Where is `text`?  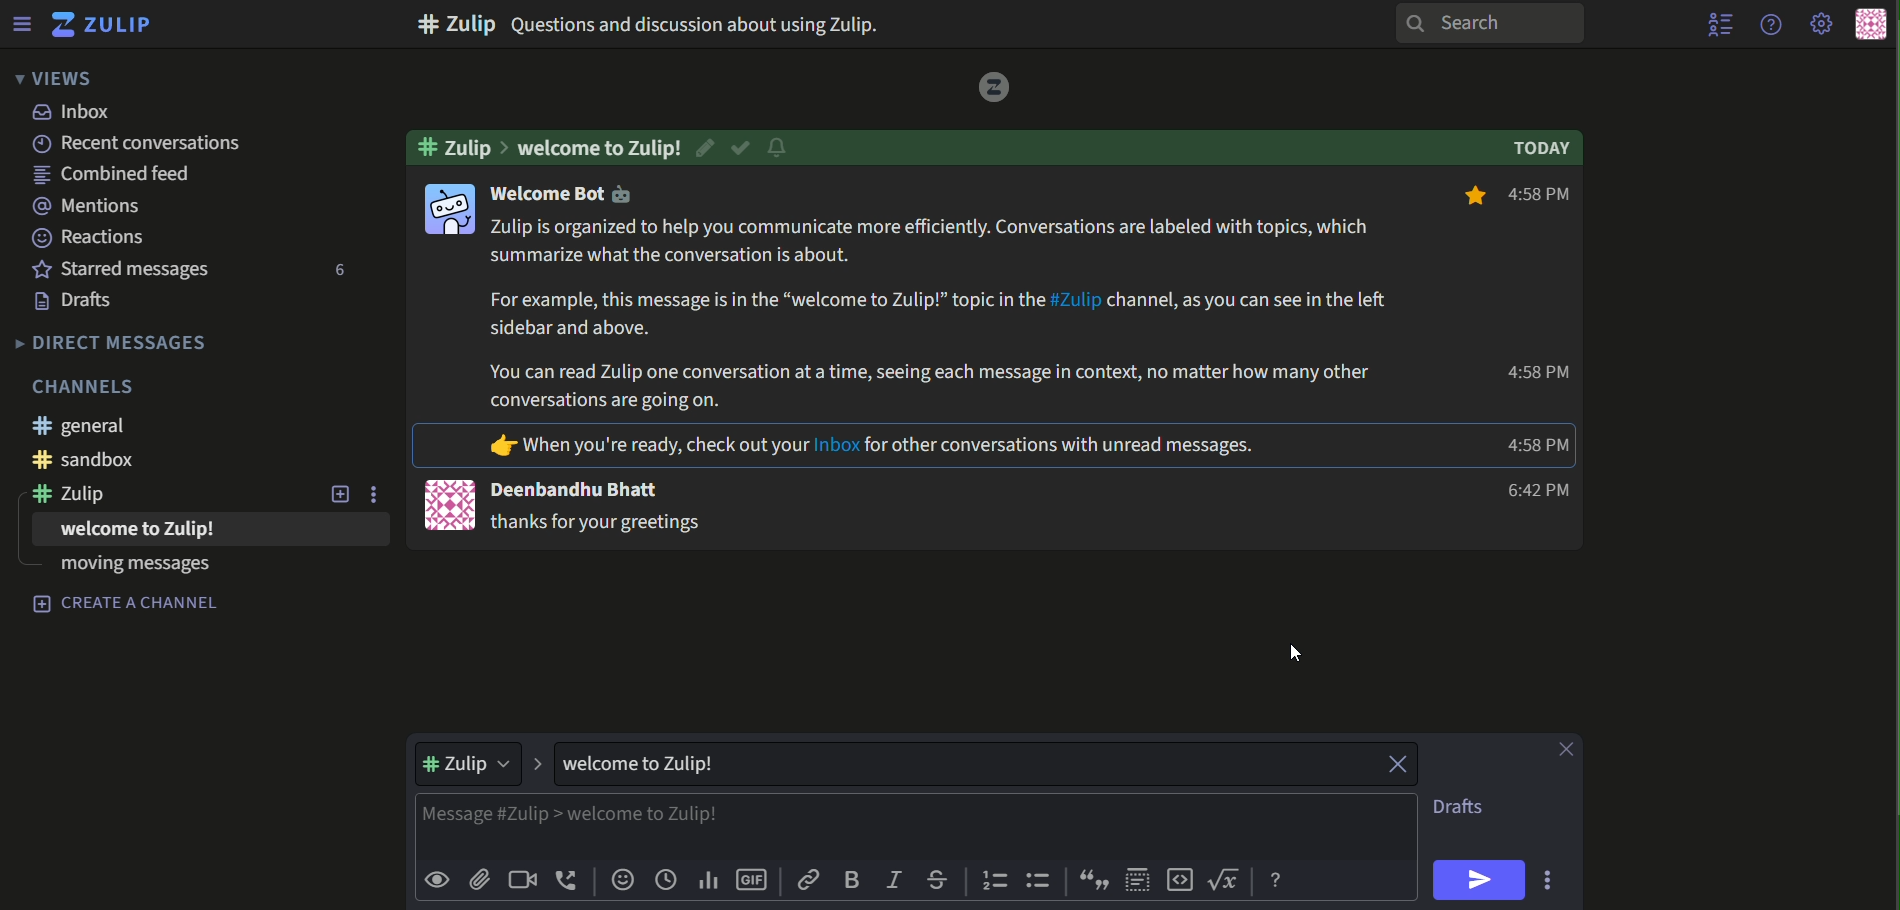 text is located at coordinates (658, 23).